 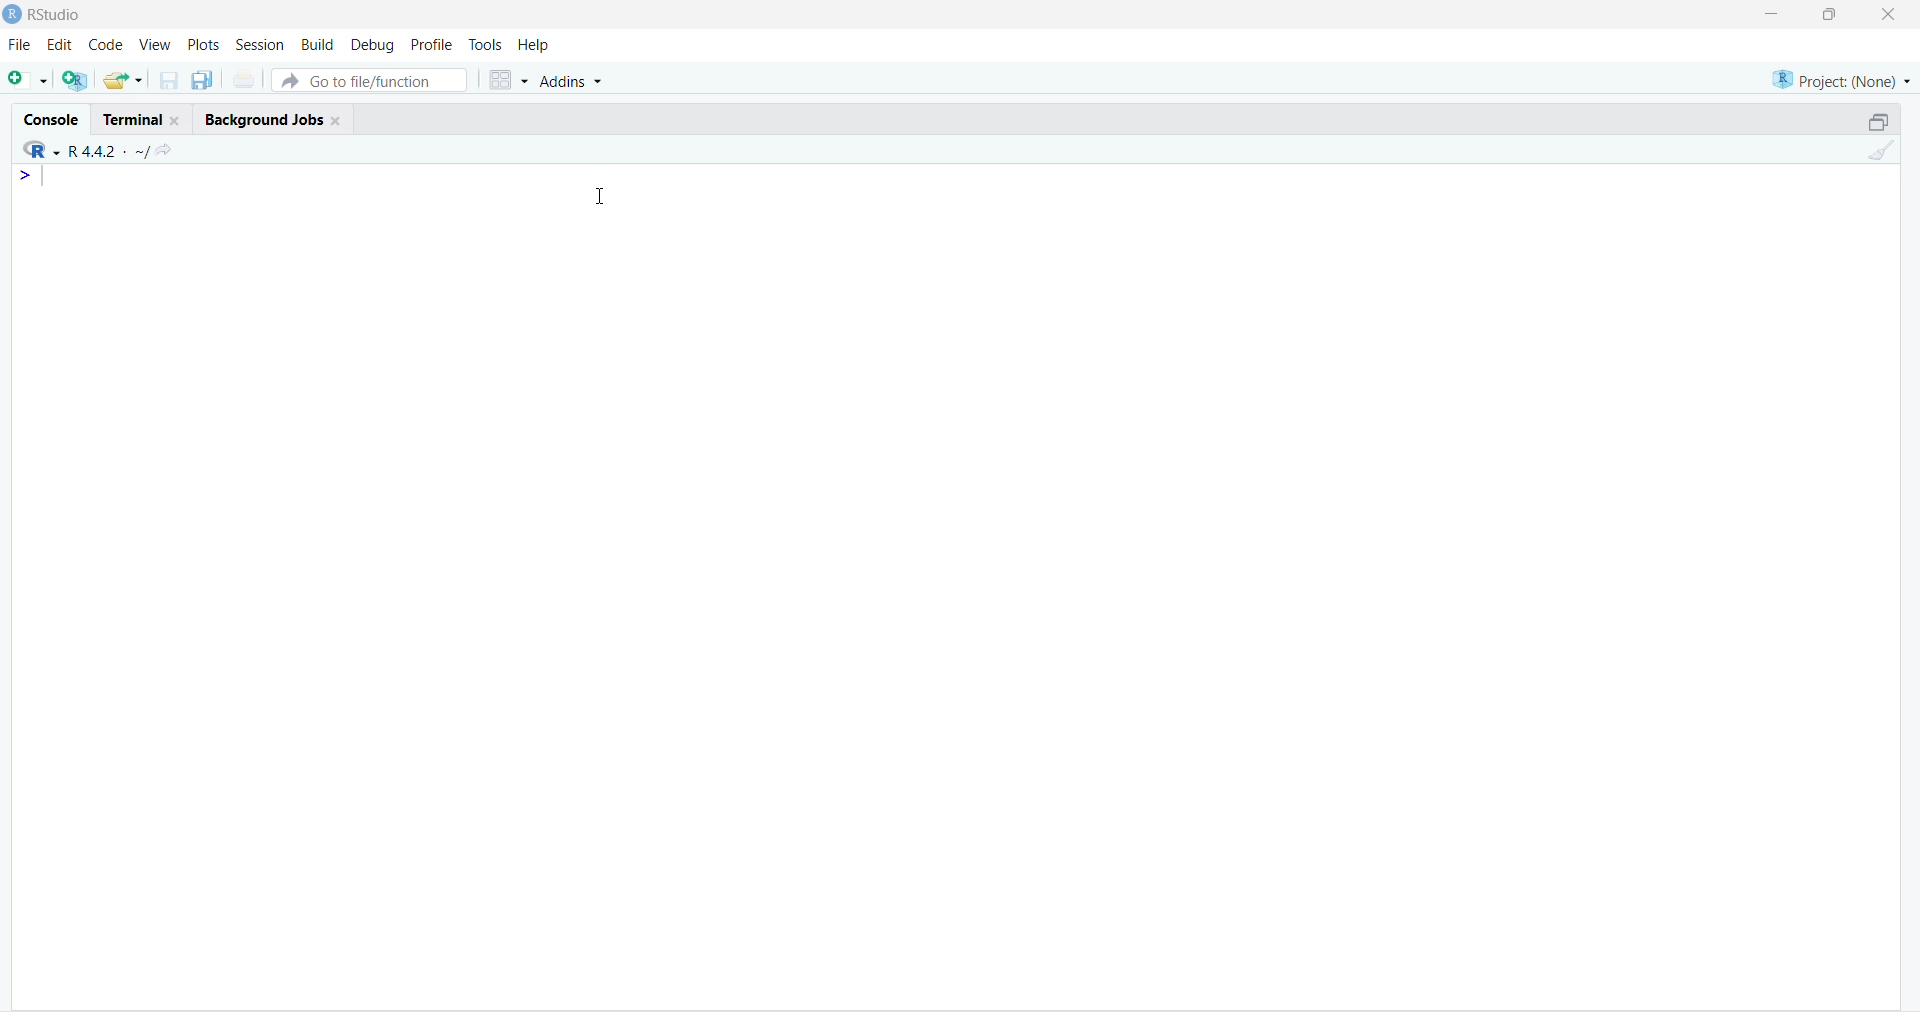 I want to click on profile, so click(x=432, y=46).